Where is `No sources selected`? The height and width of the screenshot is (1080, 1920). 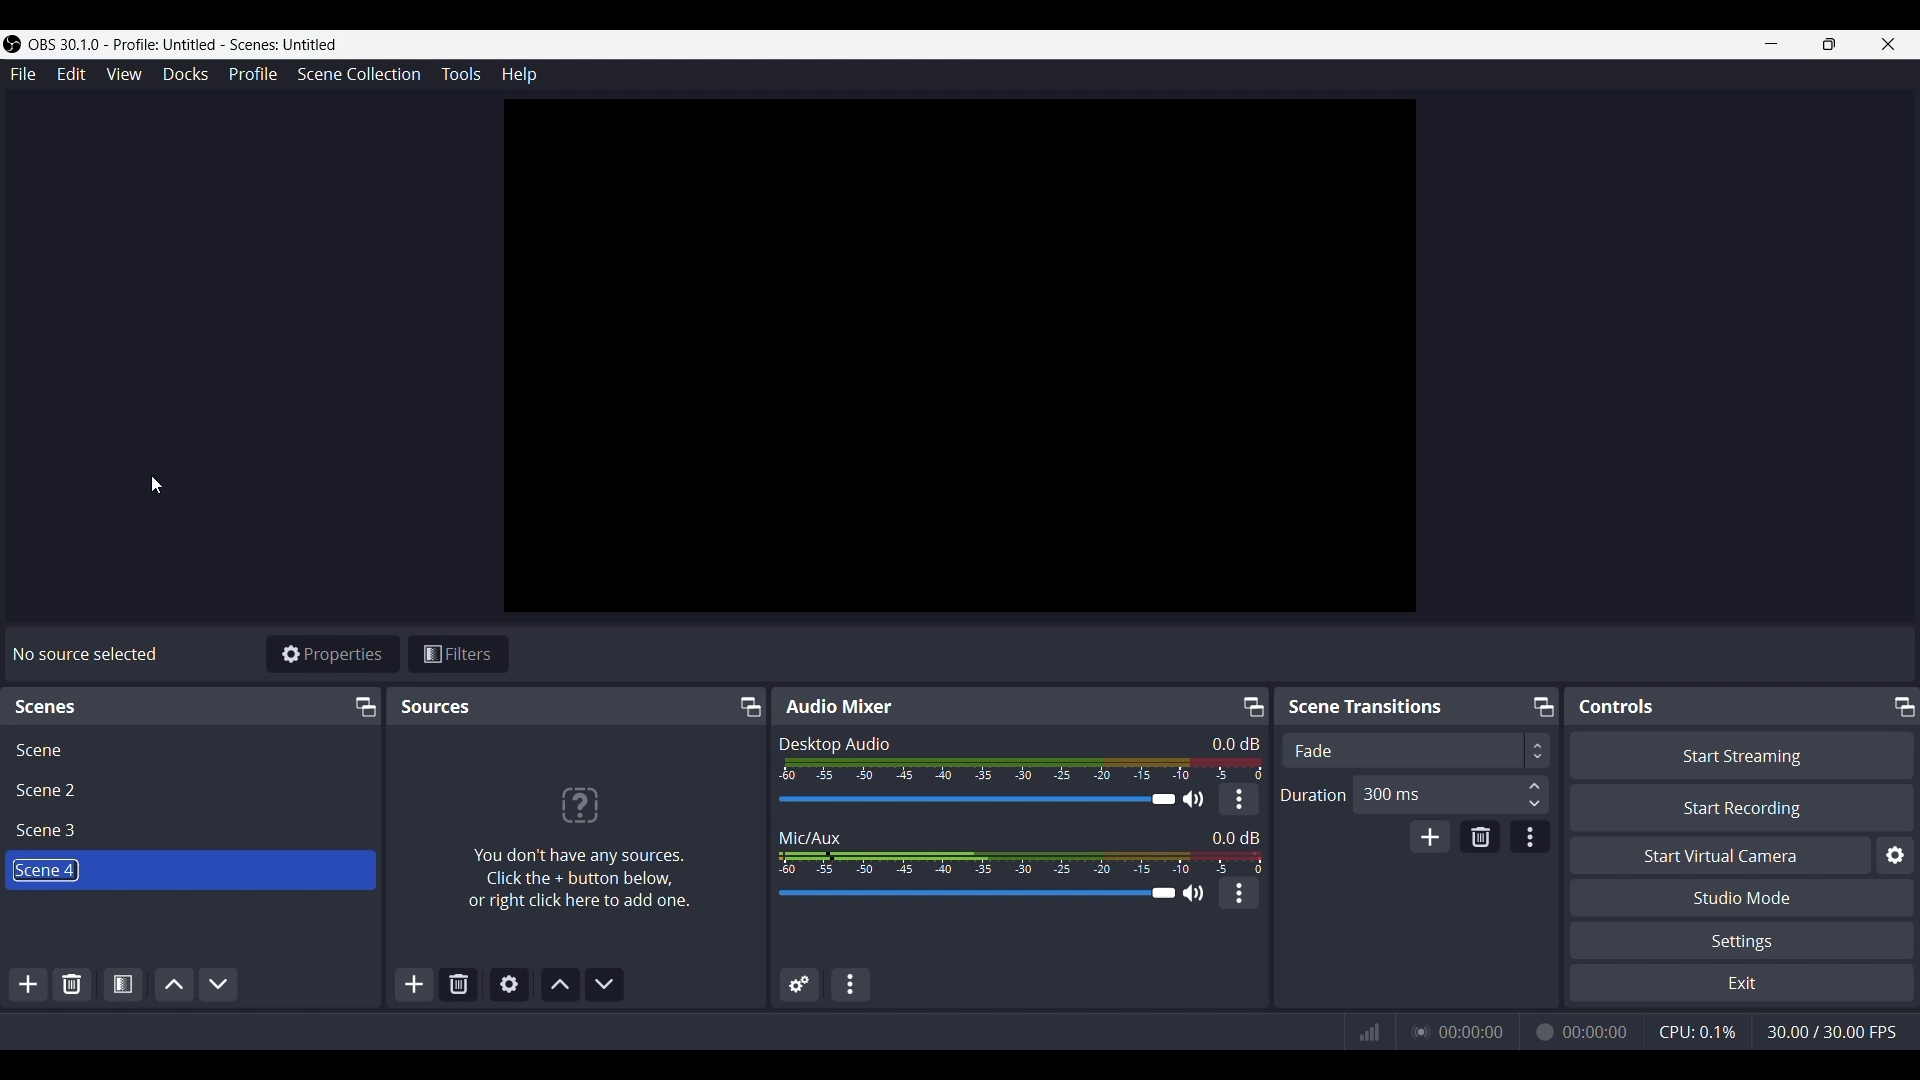 No sources selected is located at coordinates (83, 654).